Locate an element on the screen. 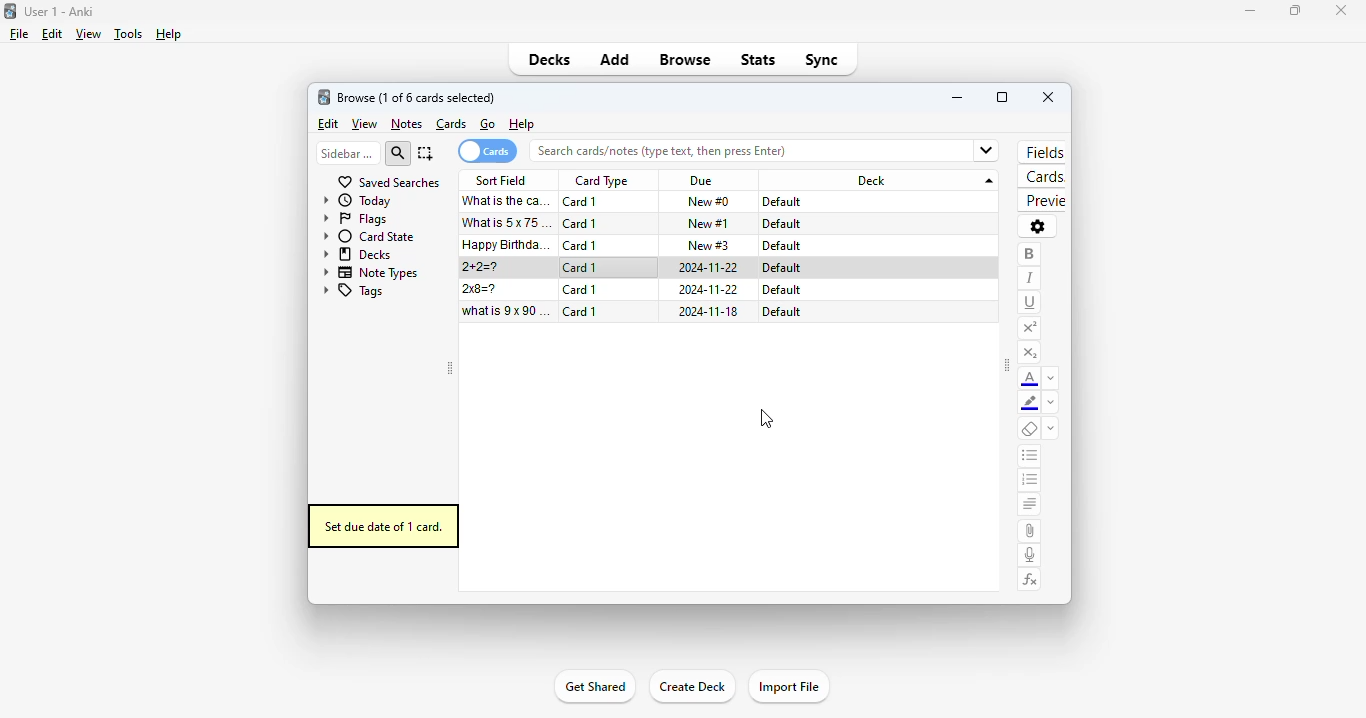  edit is located at coordinates (327, 124).